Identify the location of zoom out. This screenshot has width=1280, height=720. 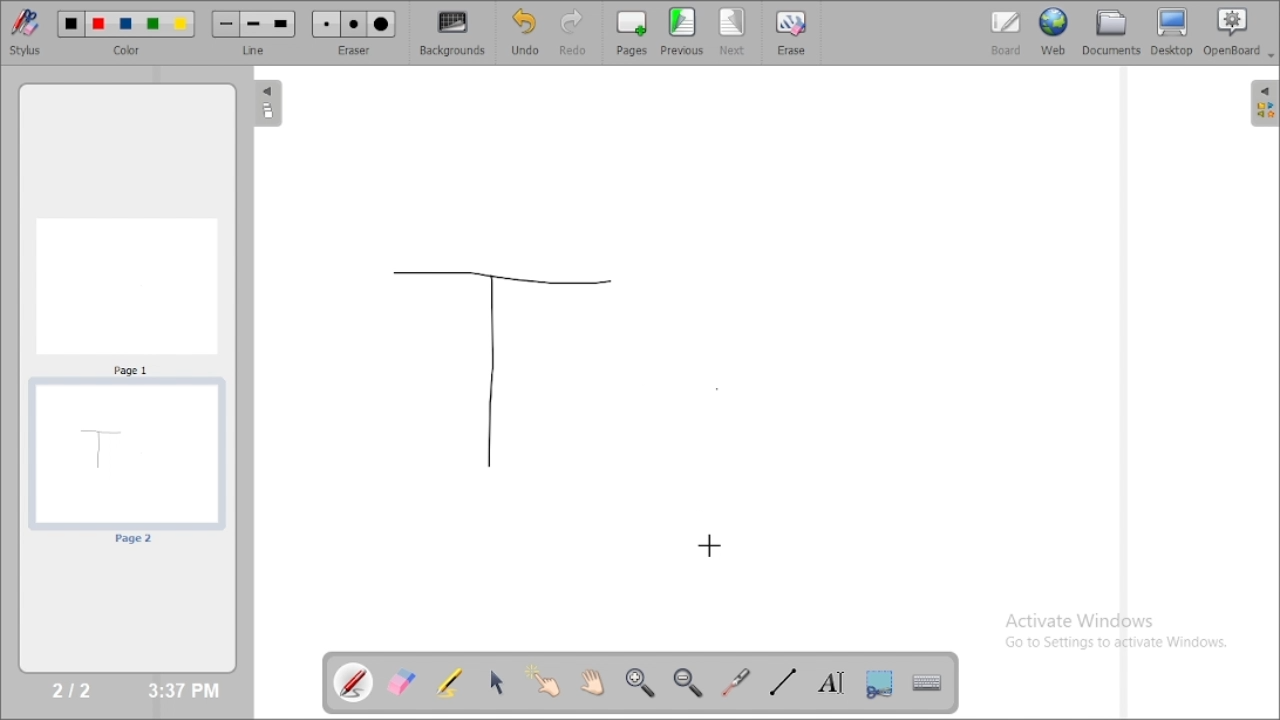
(690, 683).